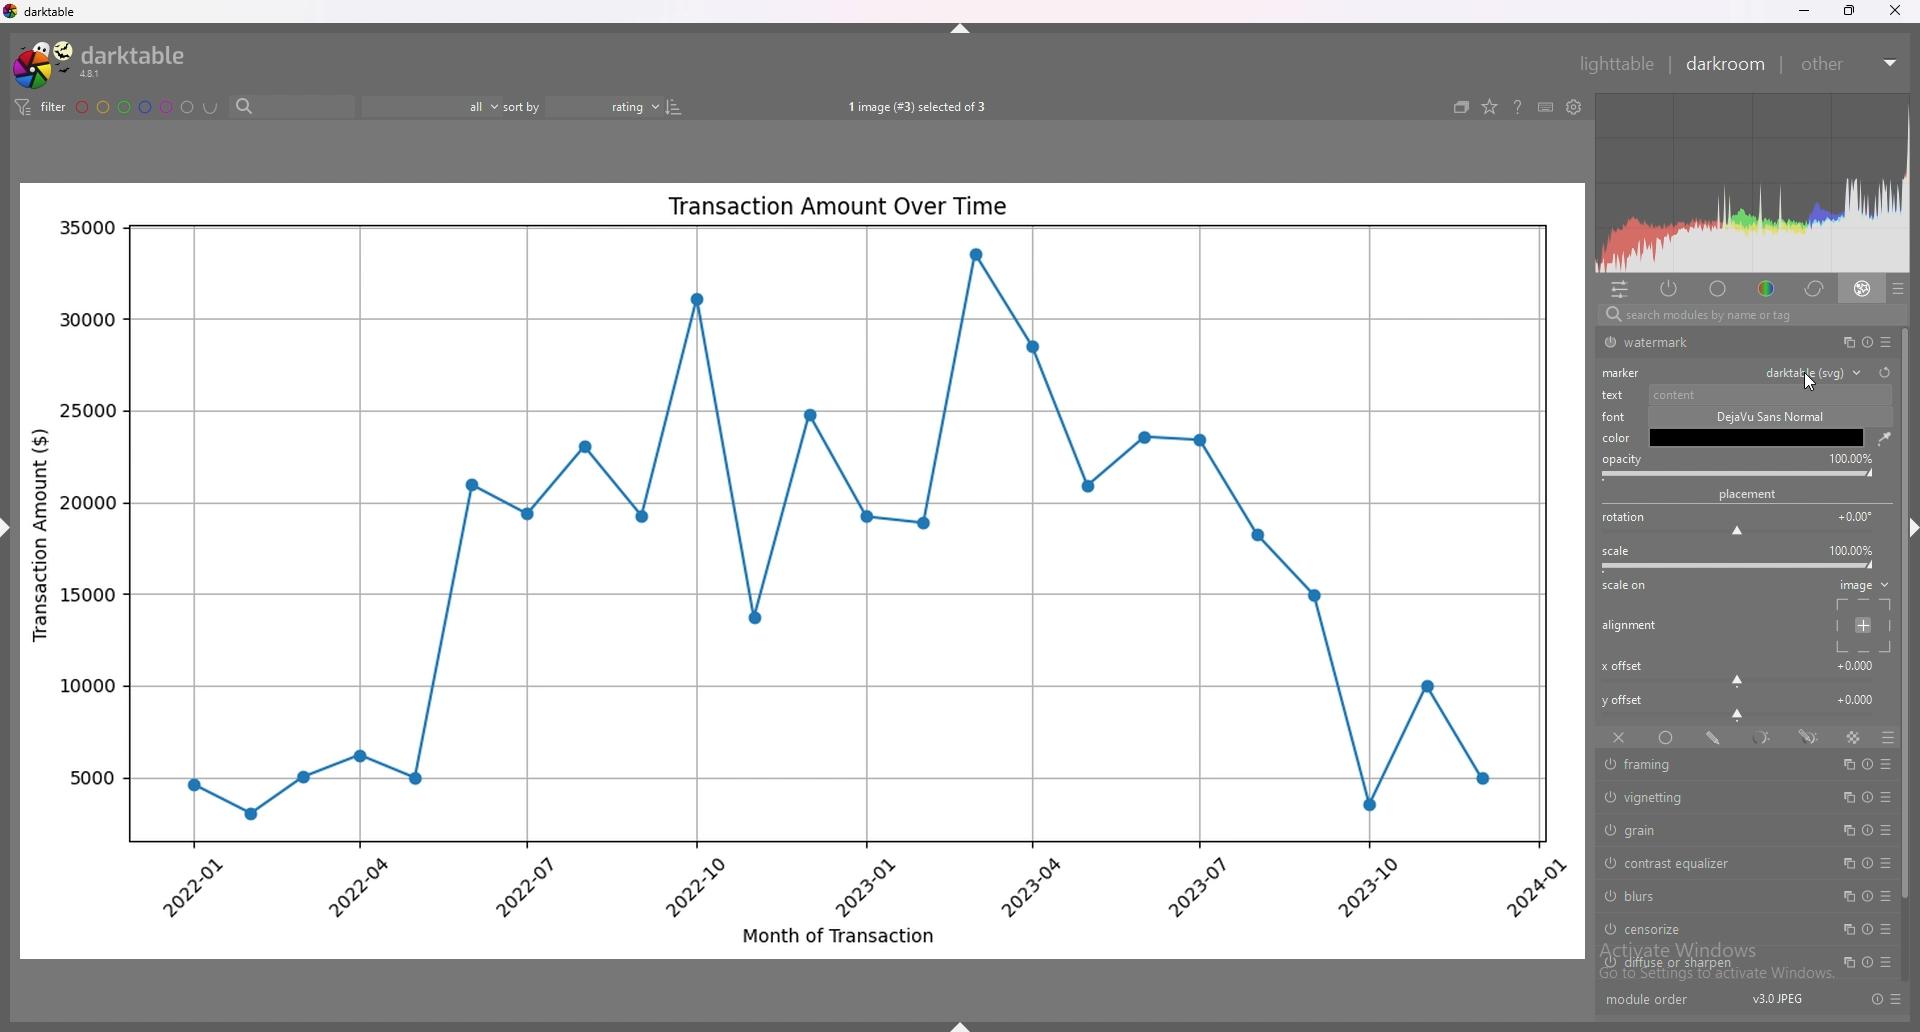 The width and height of the screenshot is (1920, 1032). I want to click on x offset bar, so click(1739, 681).